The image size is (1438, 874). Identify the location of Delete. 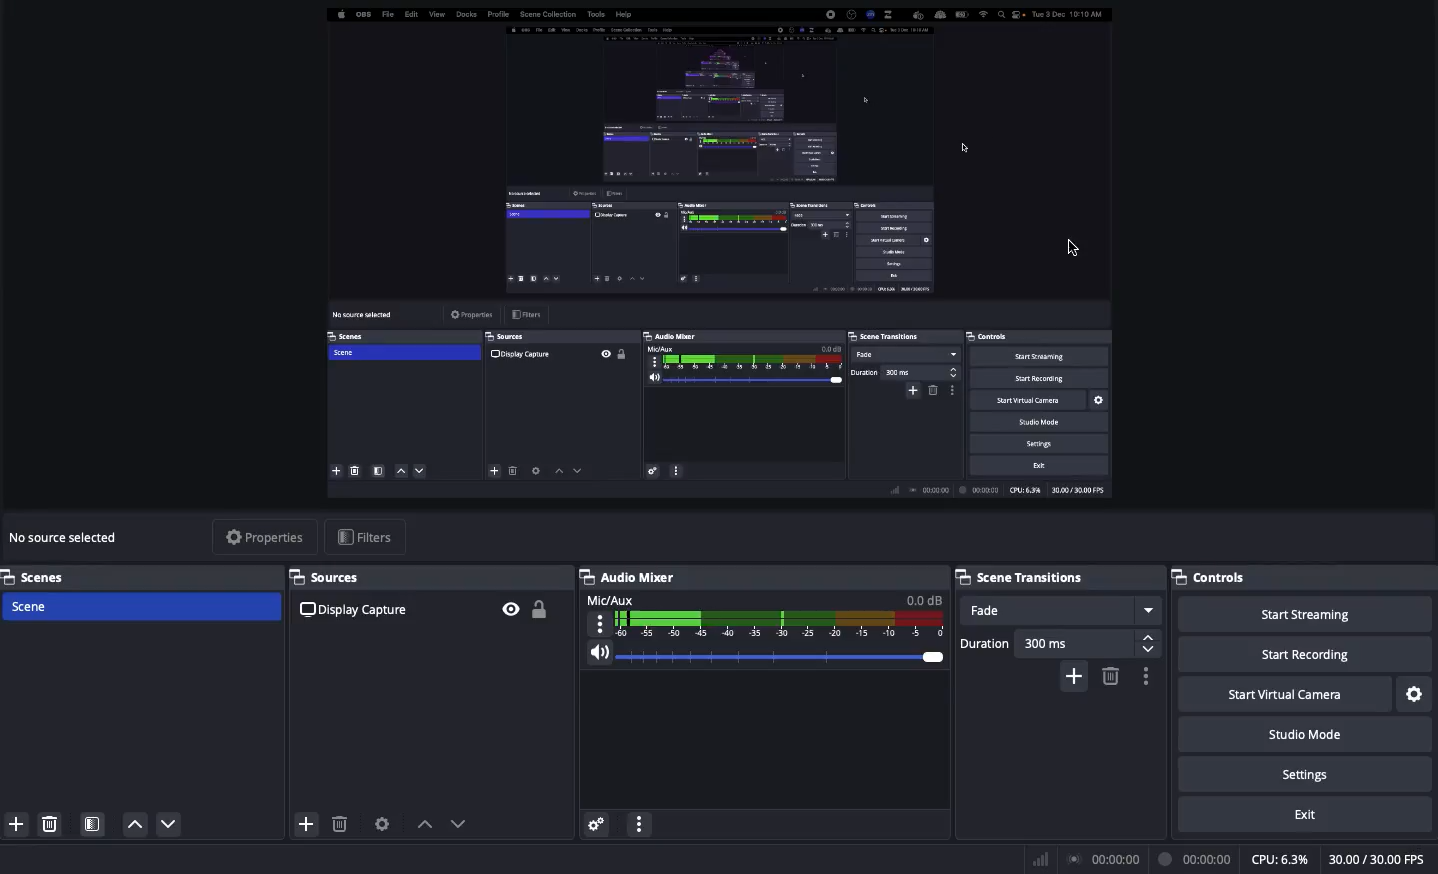
(1109, 676).